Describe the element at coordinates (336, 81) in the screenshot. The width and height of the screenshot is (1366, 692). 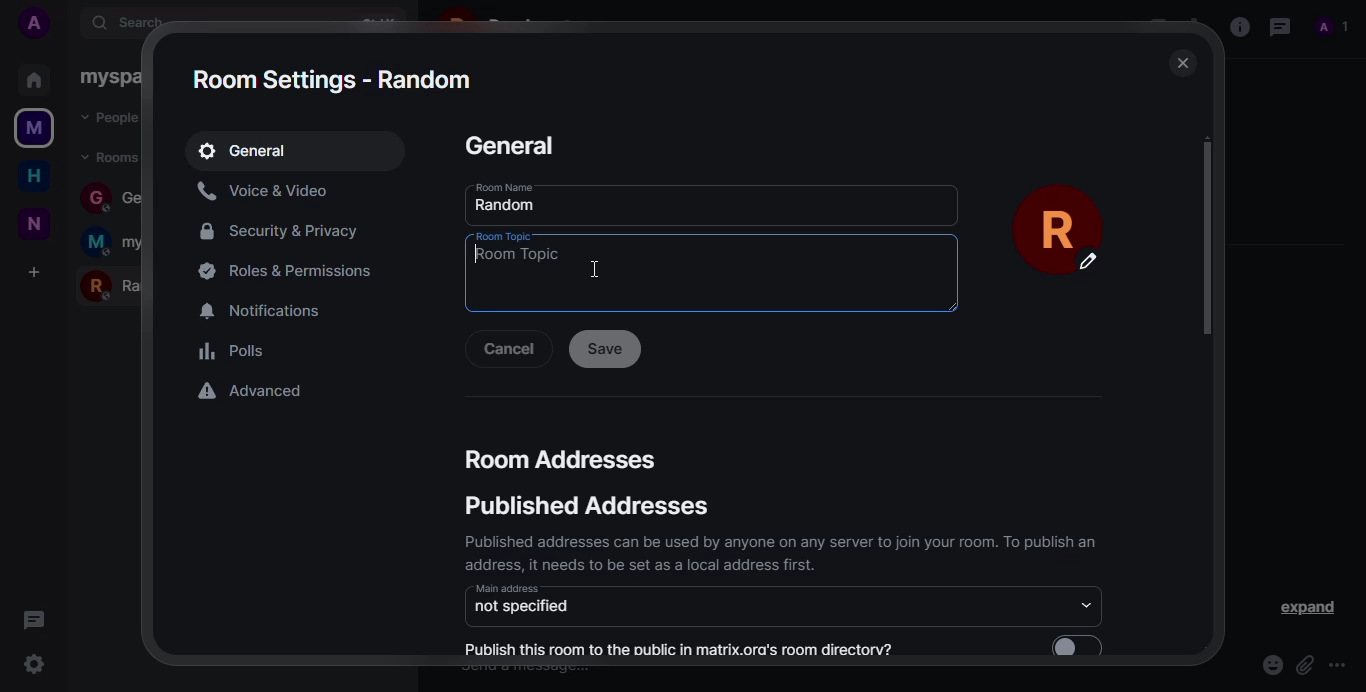
I see `room settings` at that location.